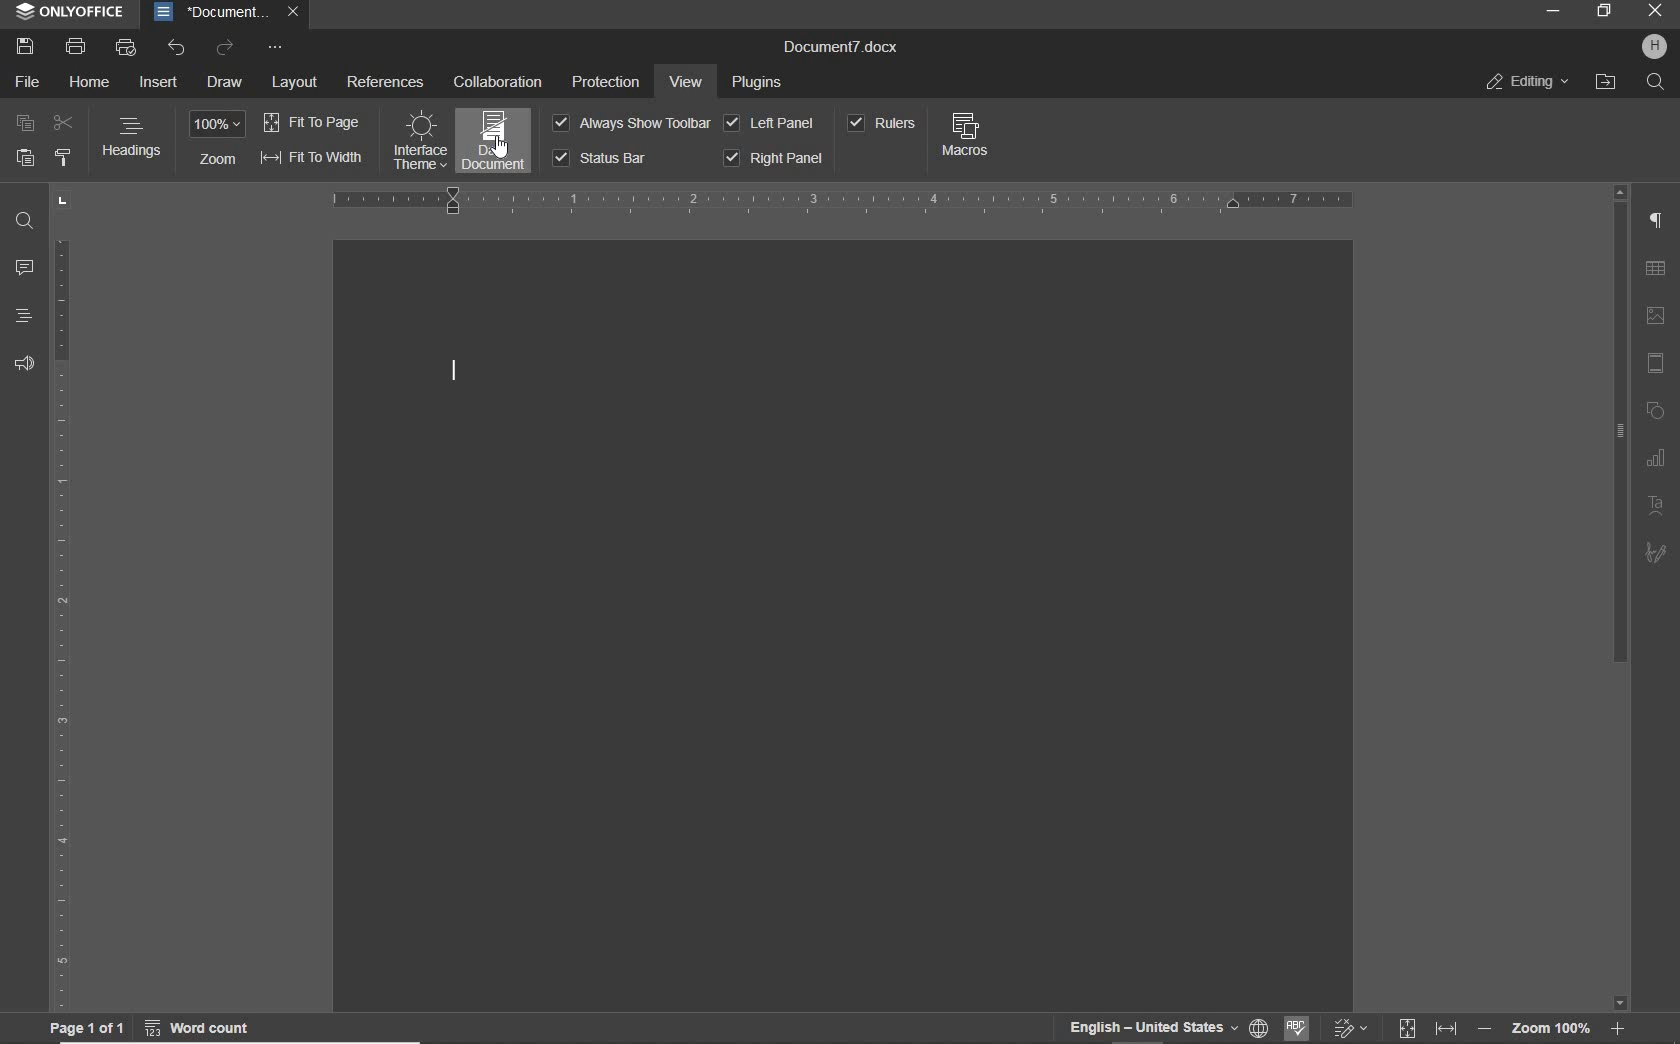 The width and height of the screenshot is (1680, 1044). Describe the element at coordinates (1151, 1027) in the screenshot. I see `TEXT LANGUAGE` at that location.